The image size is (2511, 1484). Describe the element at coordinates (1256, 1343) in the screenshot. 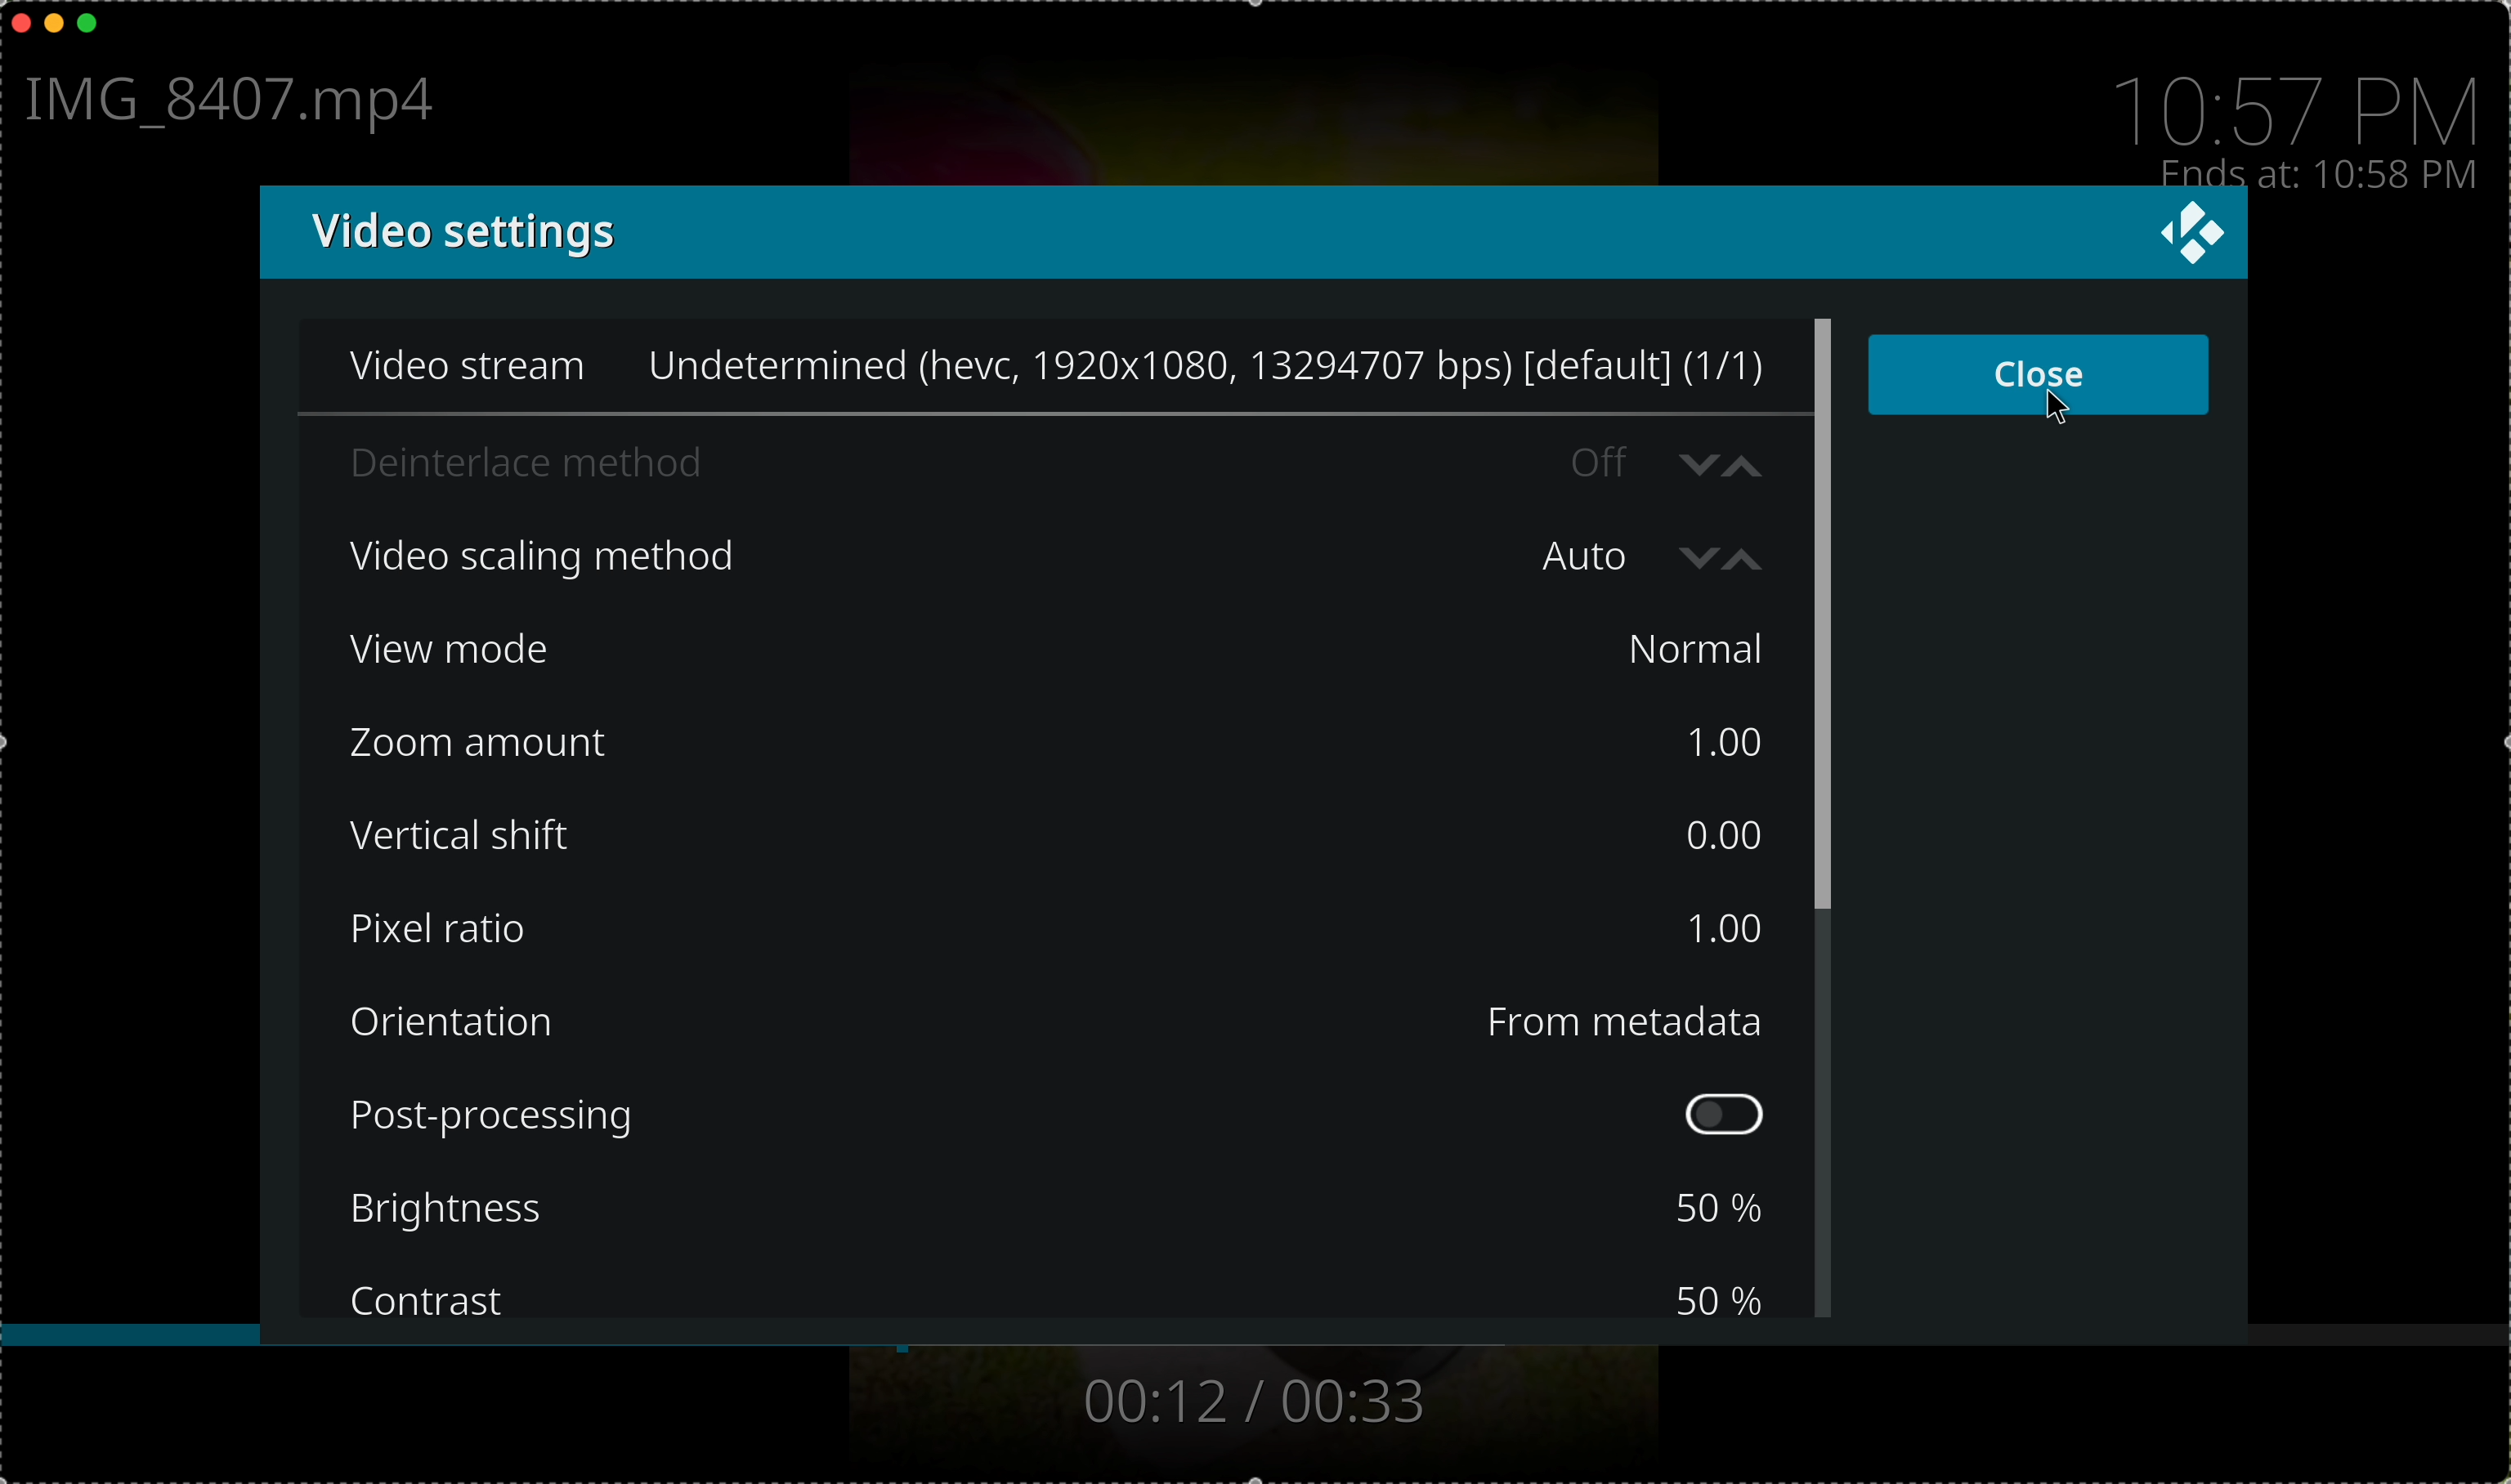

I see `timeline` at that location.